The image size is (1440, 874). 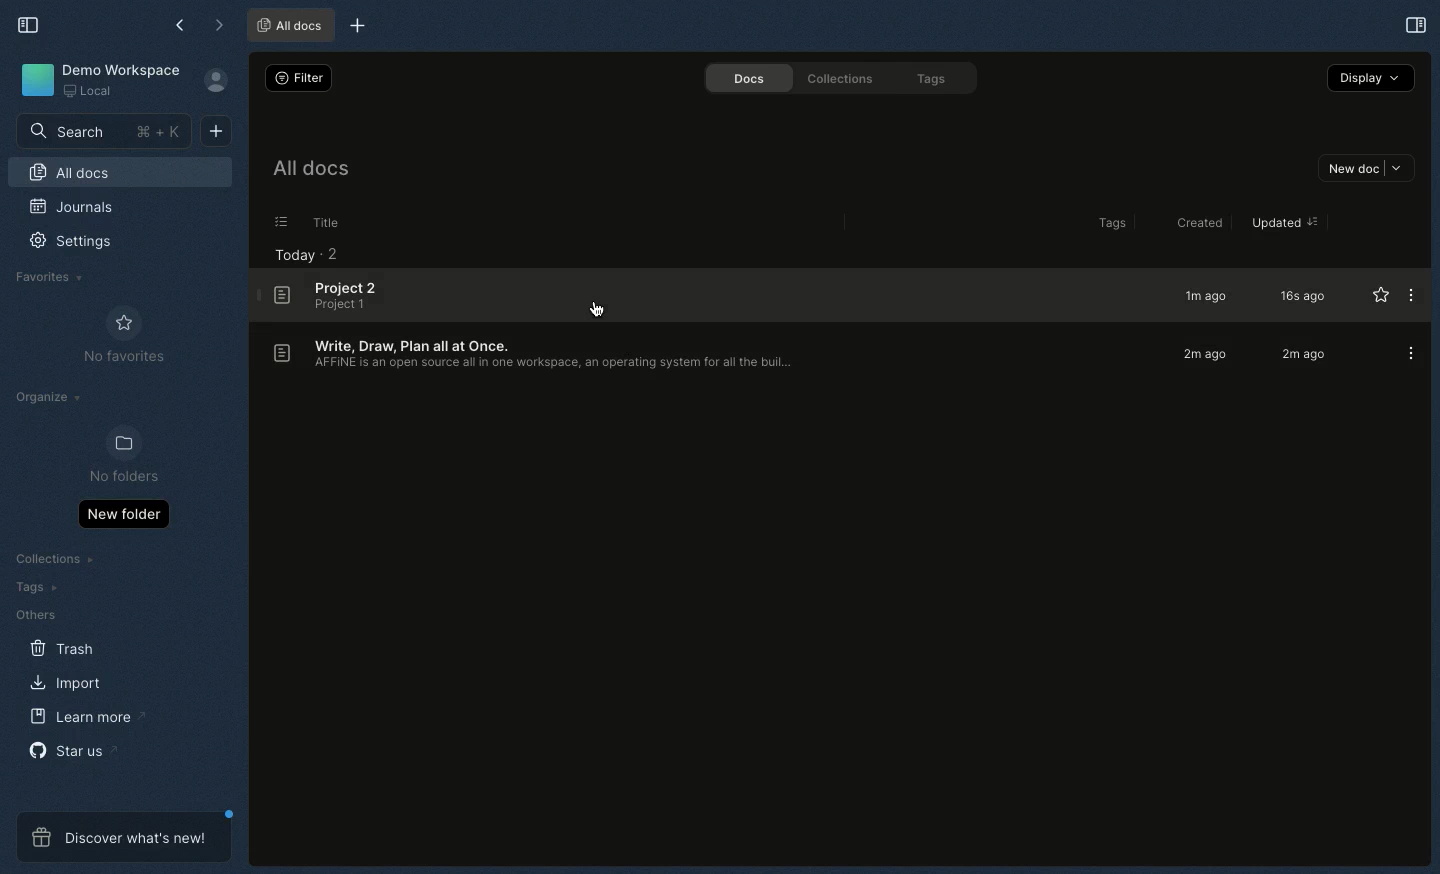 What do you see at coordinates (325, 222) in the screenshot?
I see `Title` at bounding box center [325, 222].